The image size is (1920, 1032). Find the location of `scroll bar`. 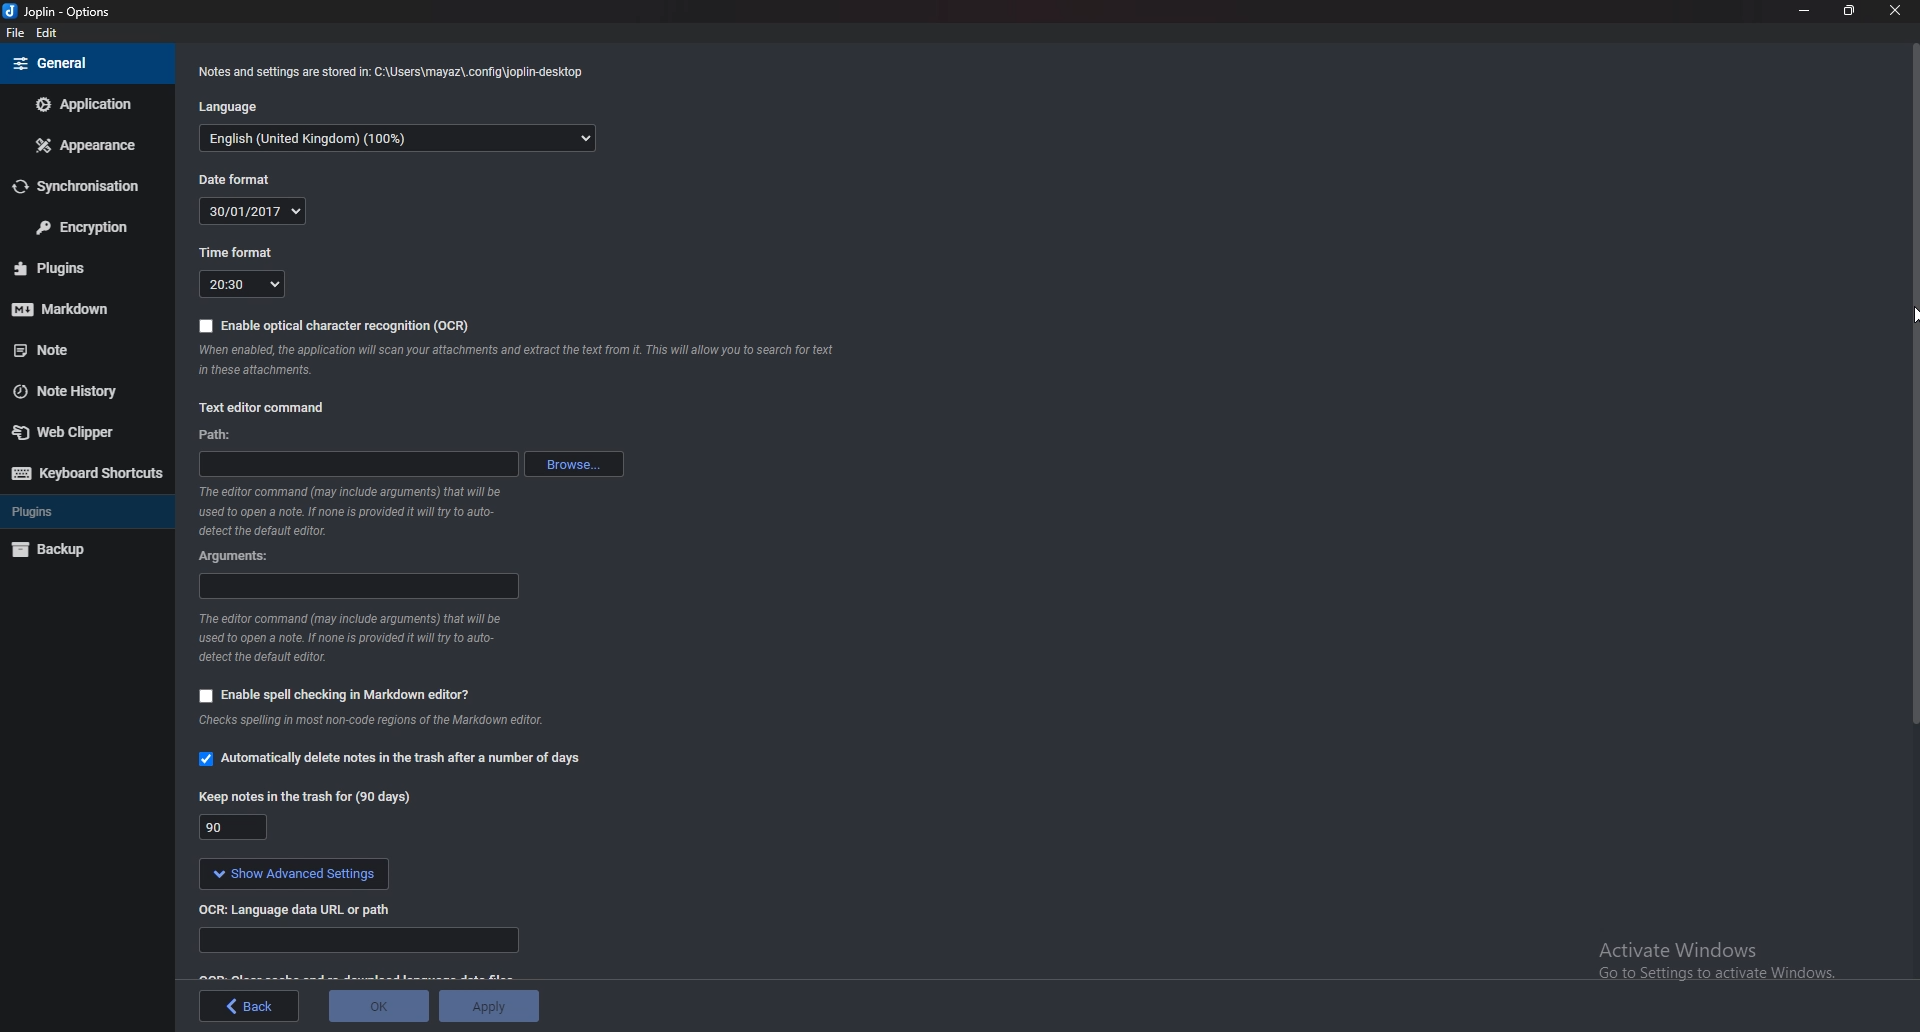

scroll bar is located at coordinates (1912, 385).